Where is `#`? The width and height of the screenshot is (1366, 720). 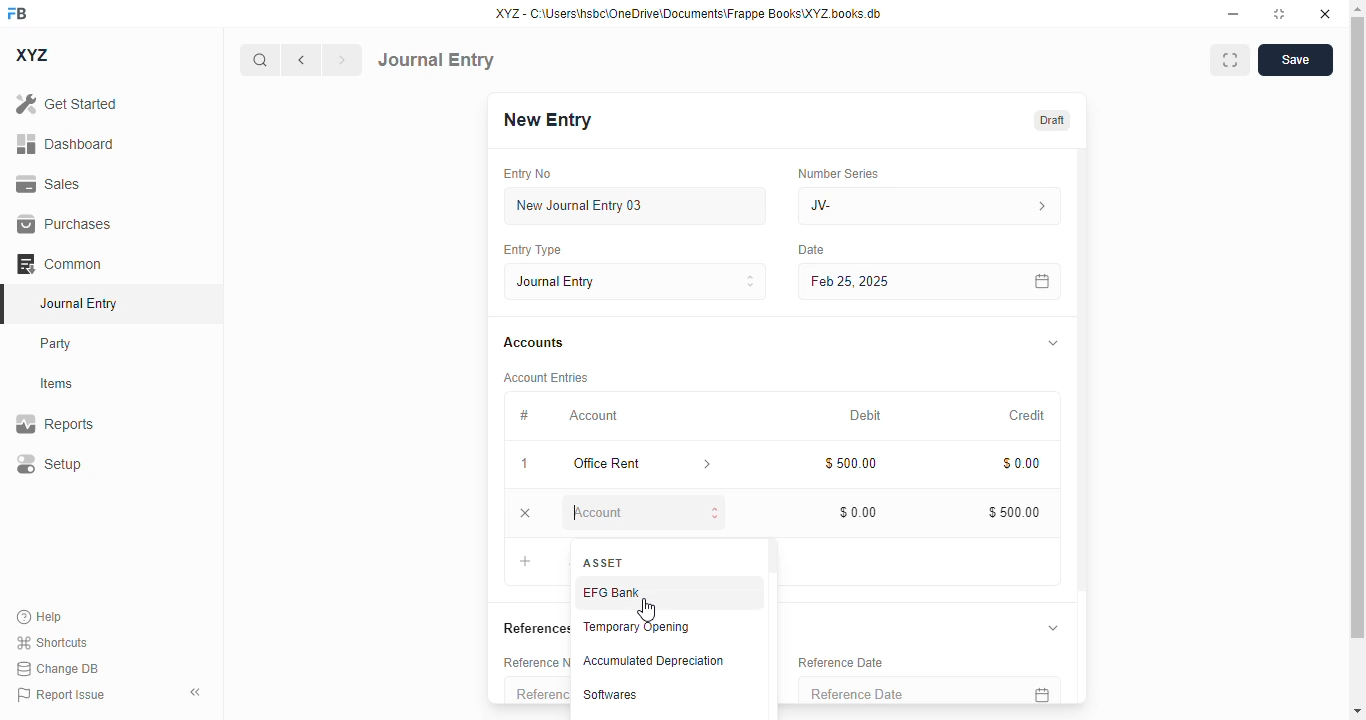
# is located at coordinates (527, 416).